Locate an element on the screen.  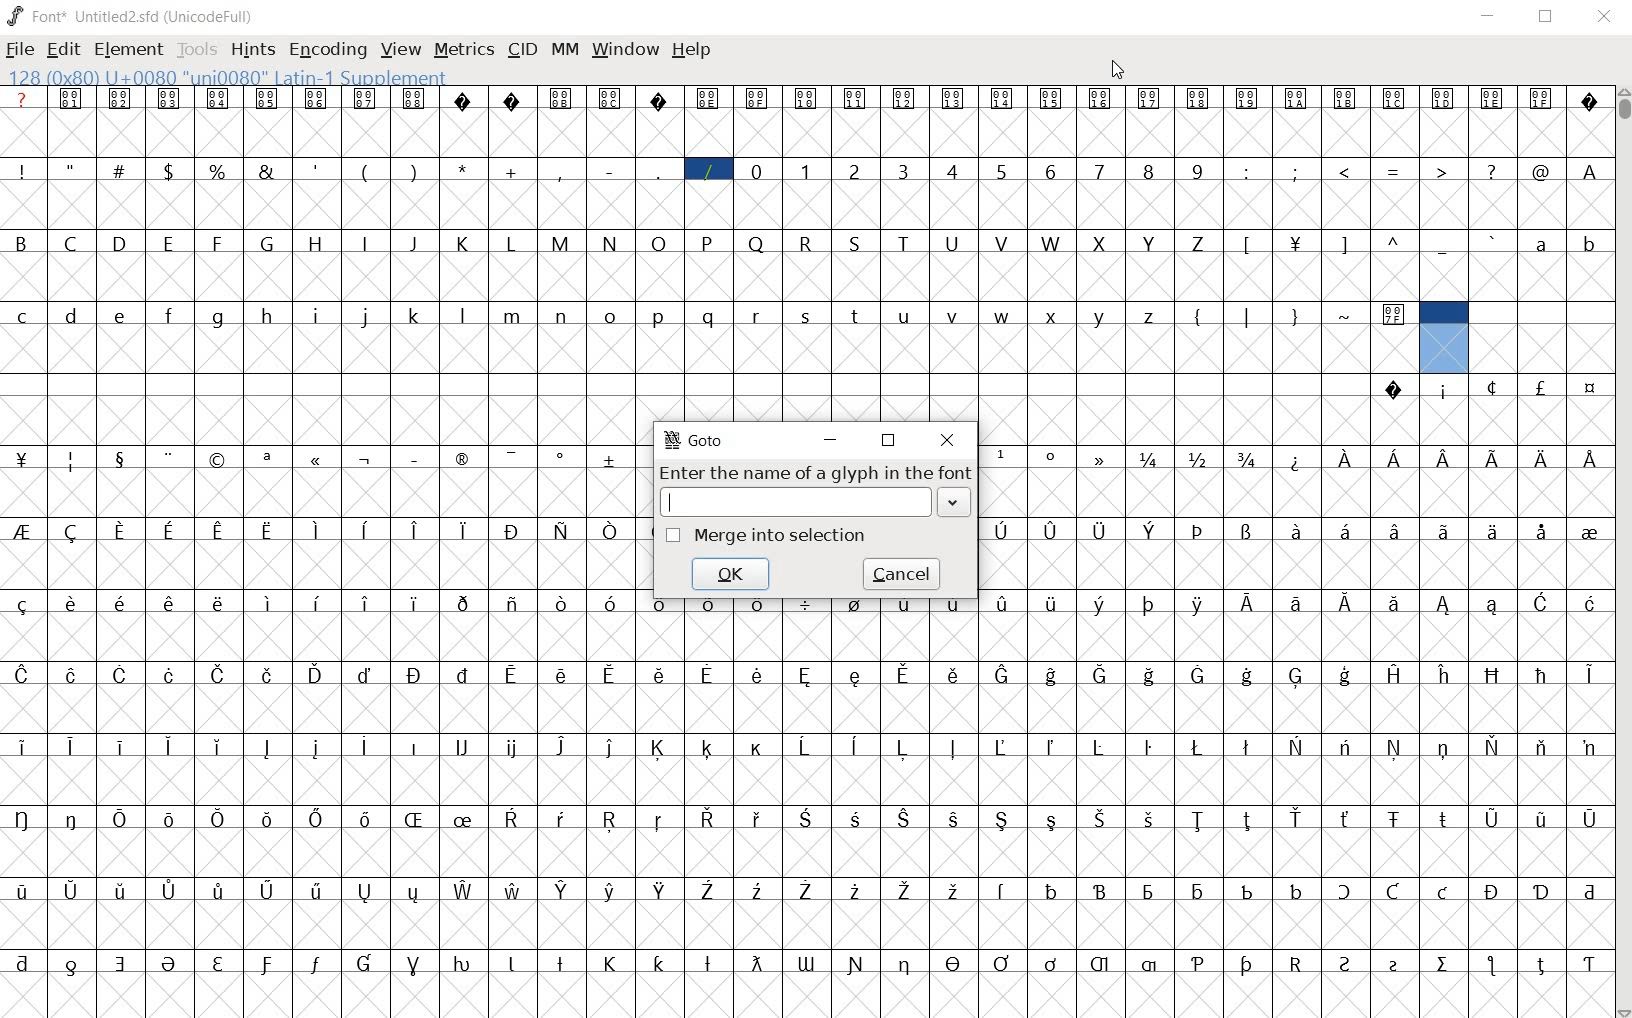
h is located at coordinates (269, 314).